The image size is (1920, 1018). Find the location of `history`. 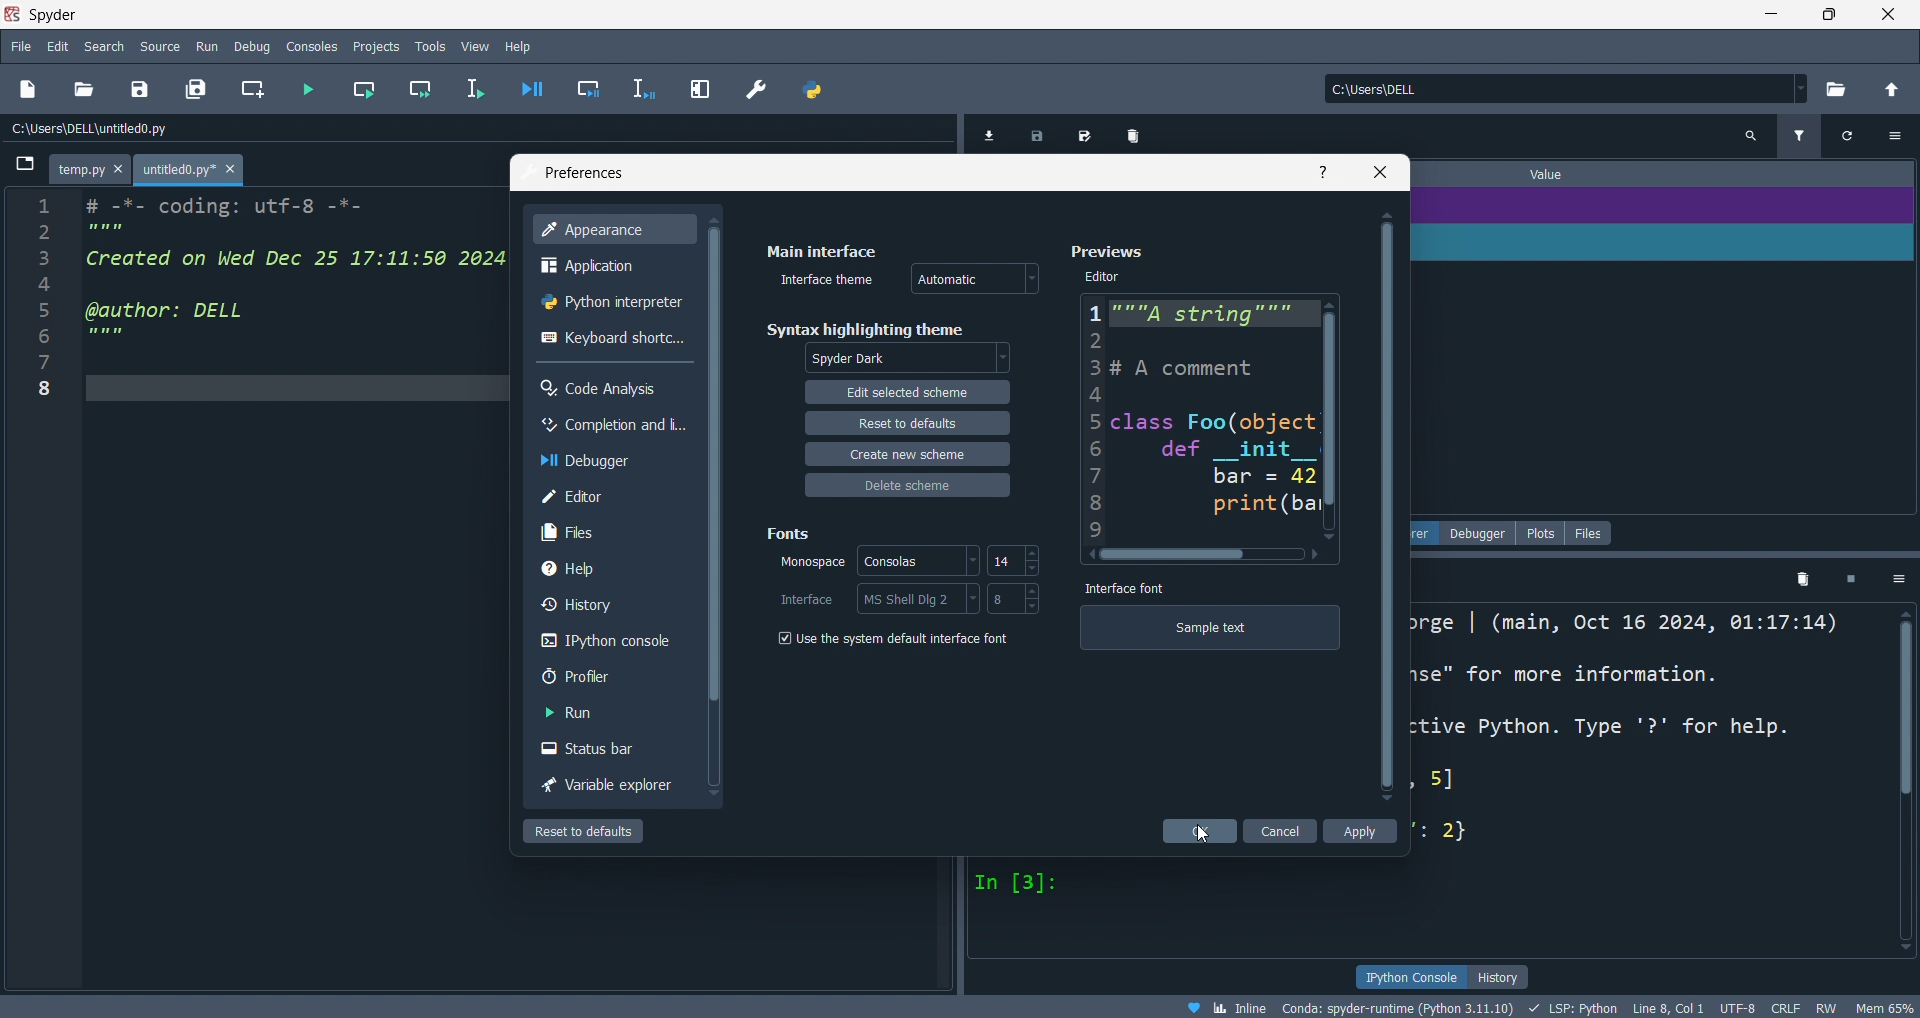

history is located at coordinates (1505, 976).